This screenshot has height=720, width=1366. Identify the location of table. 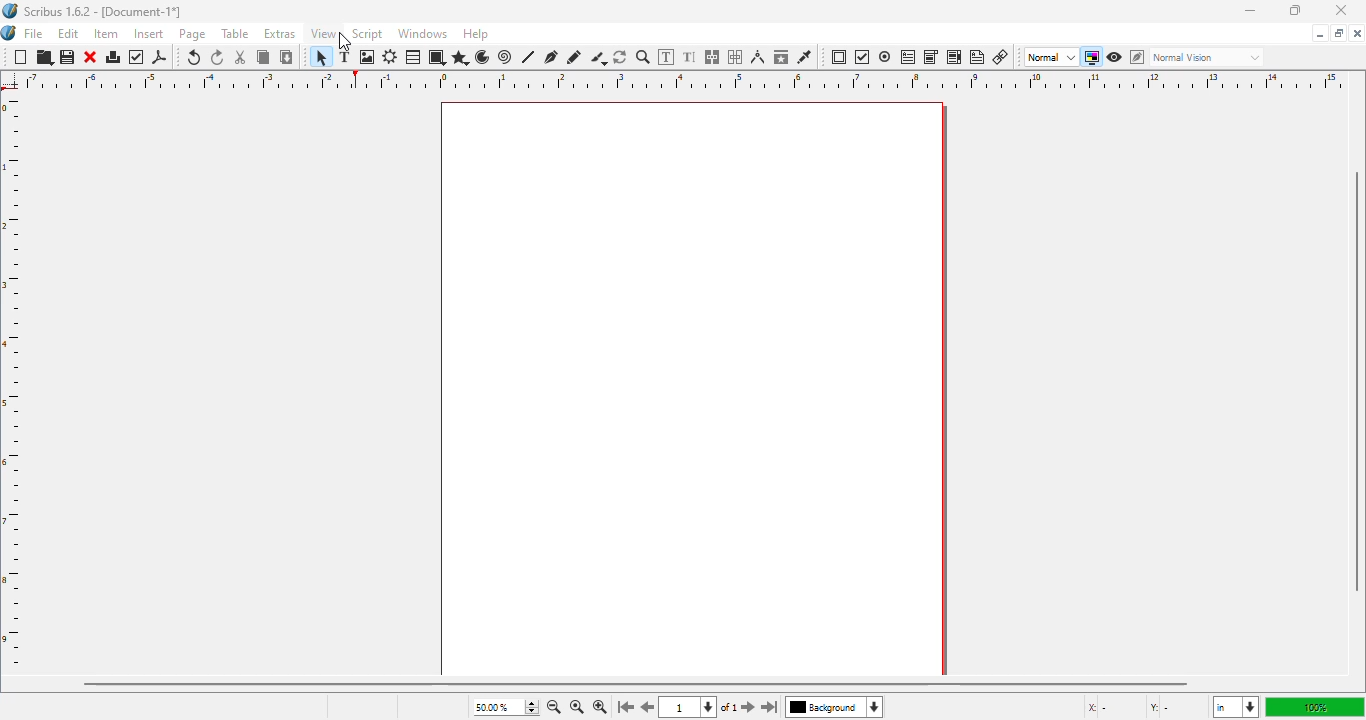
(414, 57).